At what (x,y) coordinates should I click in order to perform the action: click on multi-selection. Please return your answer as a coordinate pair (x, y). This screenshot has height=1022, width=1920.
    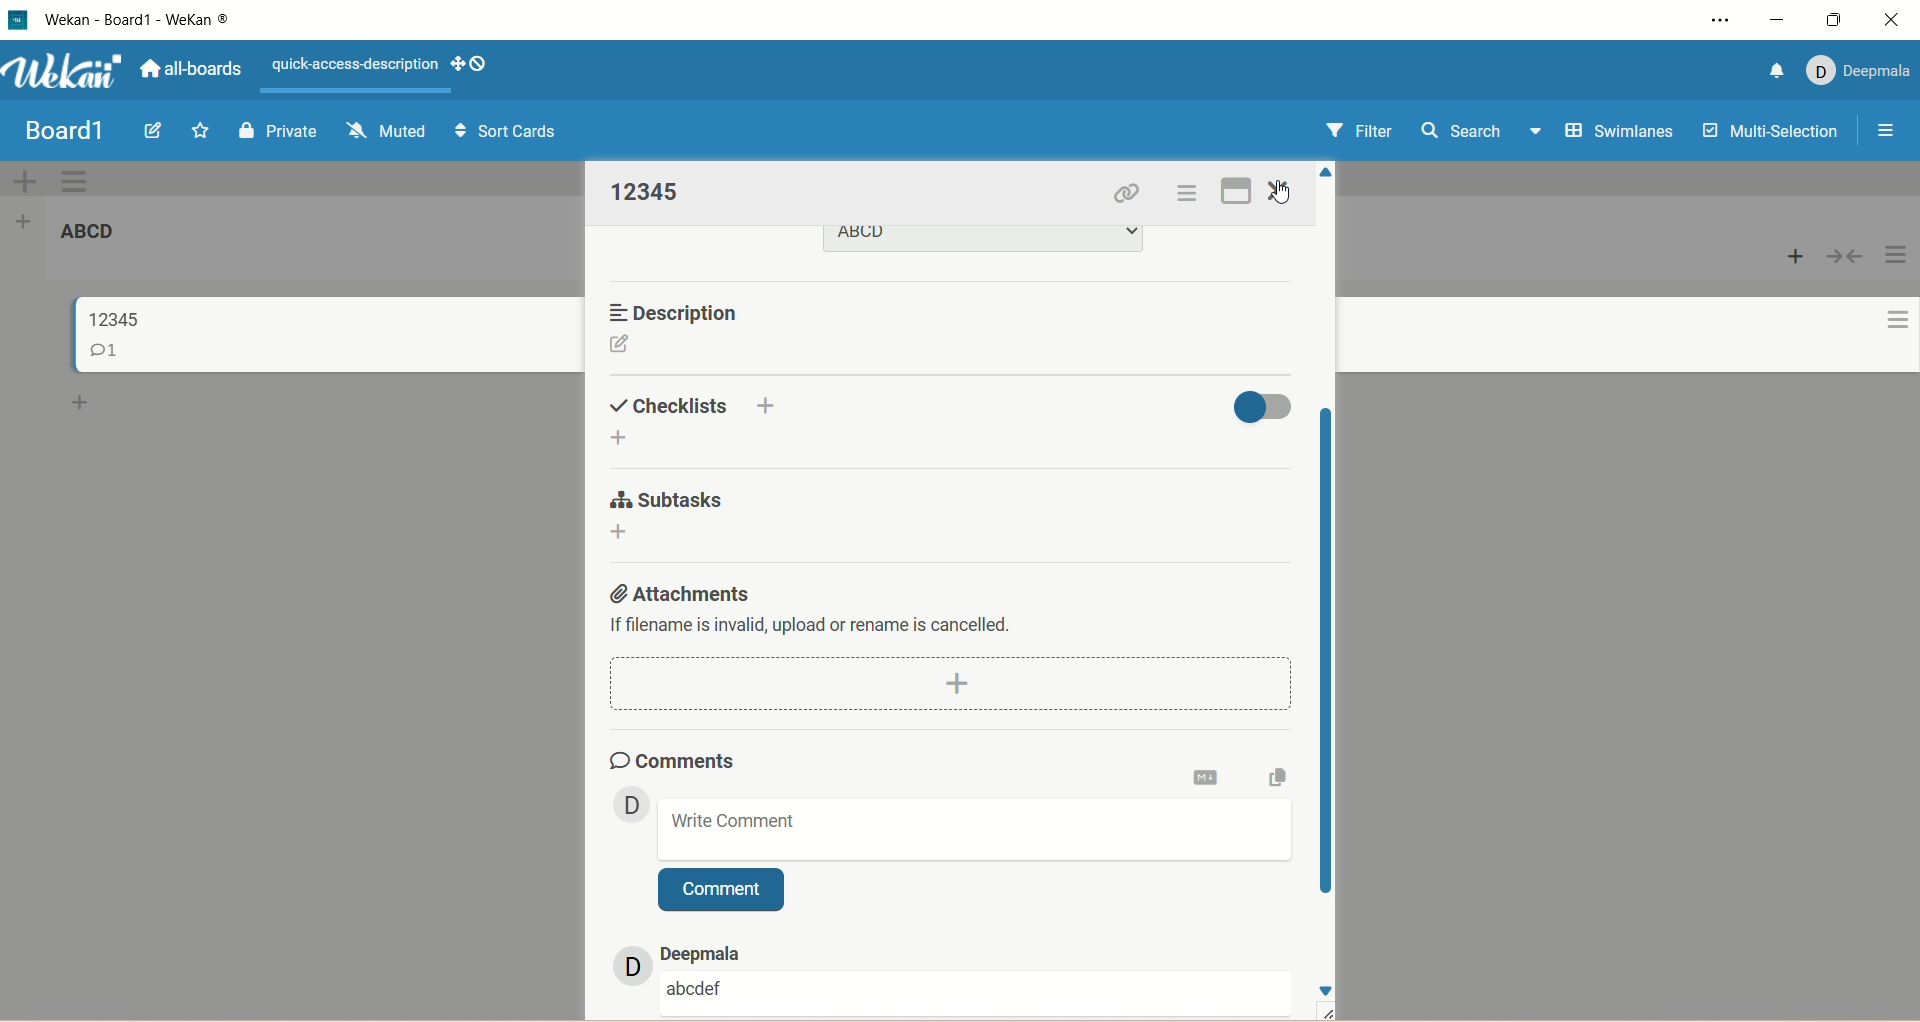
    Looking at the image, I should click on (1767, 132).